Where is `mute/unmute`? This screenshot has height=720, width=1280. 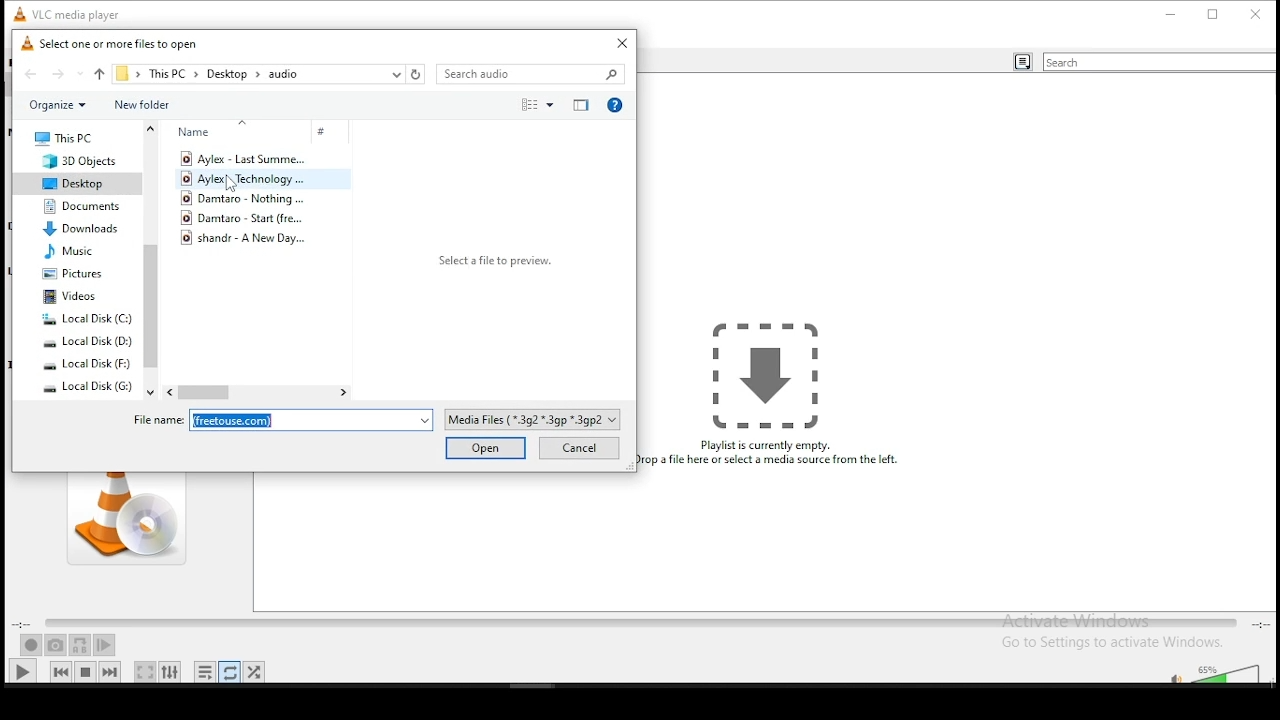
mute/unmute is located at coordinates (1171, 675).